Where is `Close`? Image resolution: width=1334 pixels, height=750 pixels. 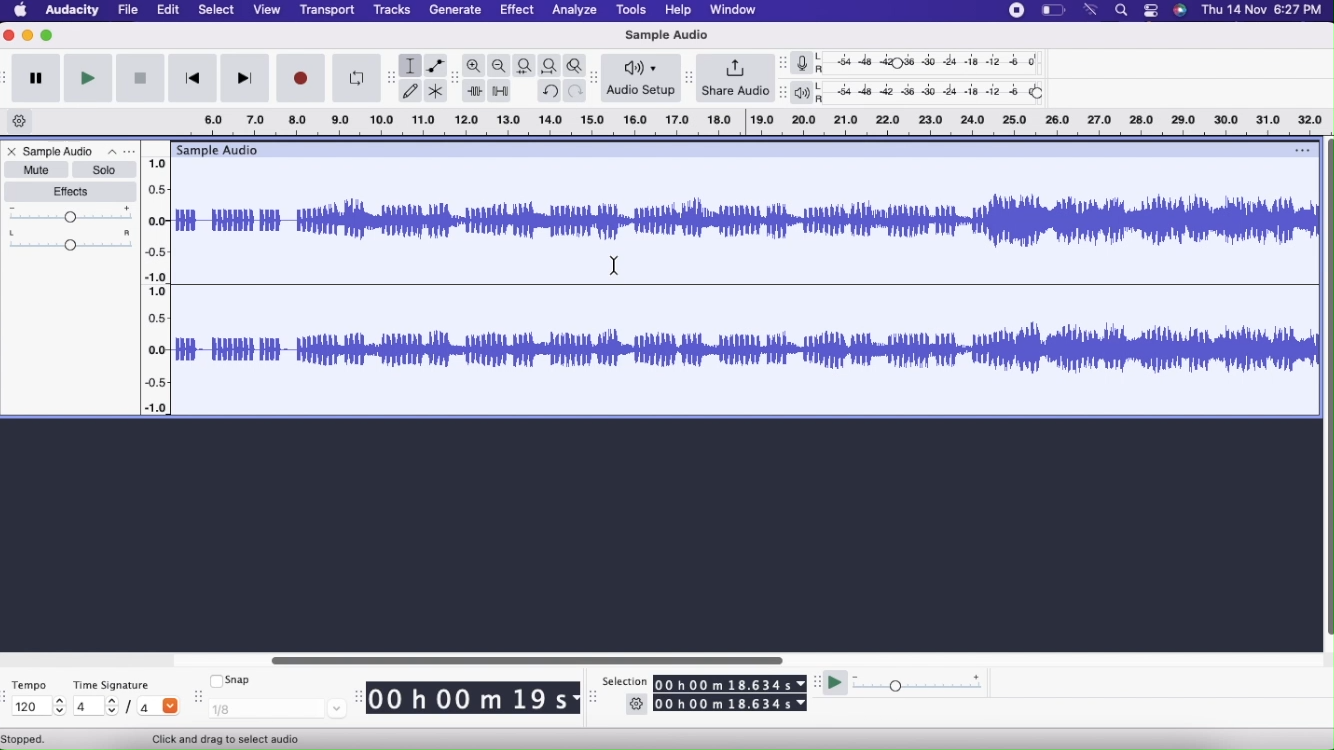 Close is located at coordinates (10, 36).